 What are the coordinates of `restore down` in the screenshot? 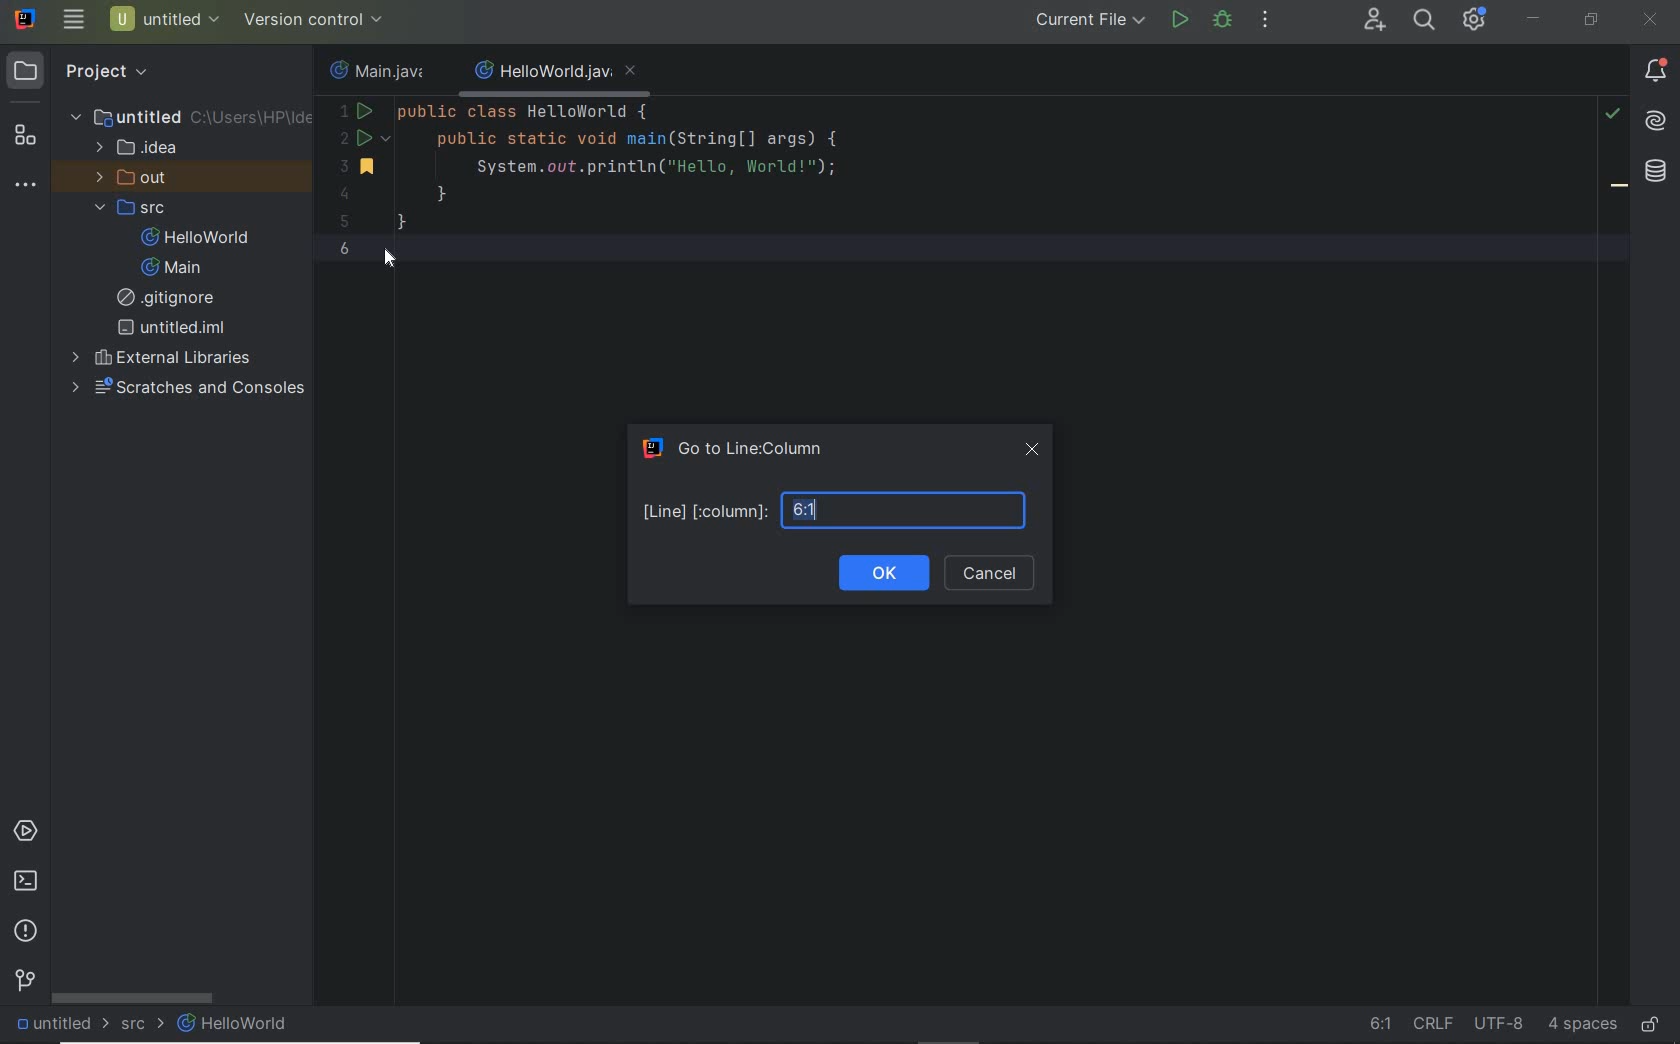 It's located at (1591, 22).